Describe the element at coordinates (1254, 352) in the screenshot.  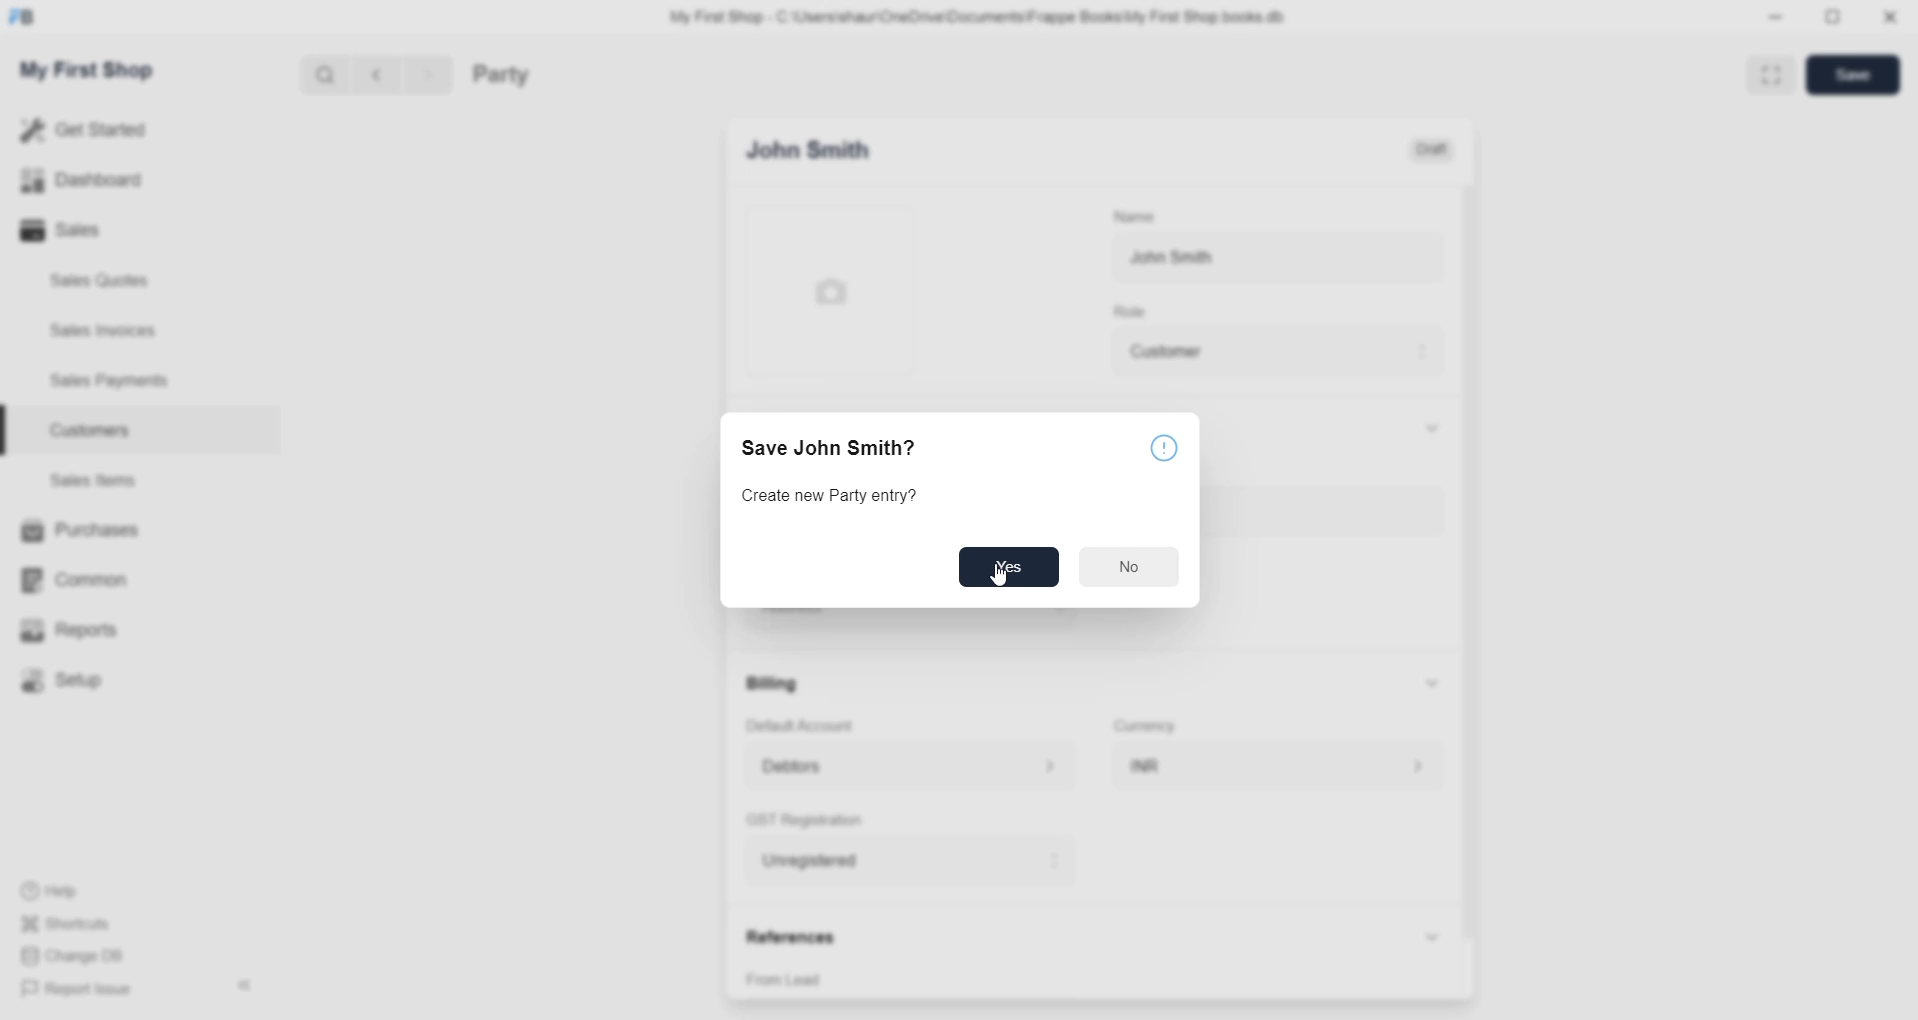
I see `customer` at that location.